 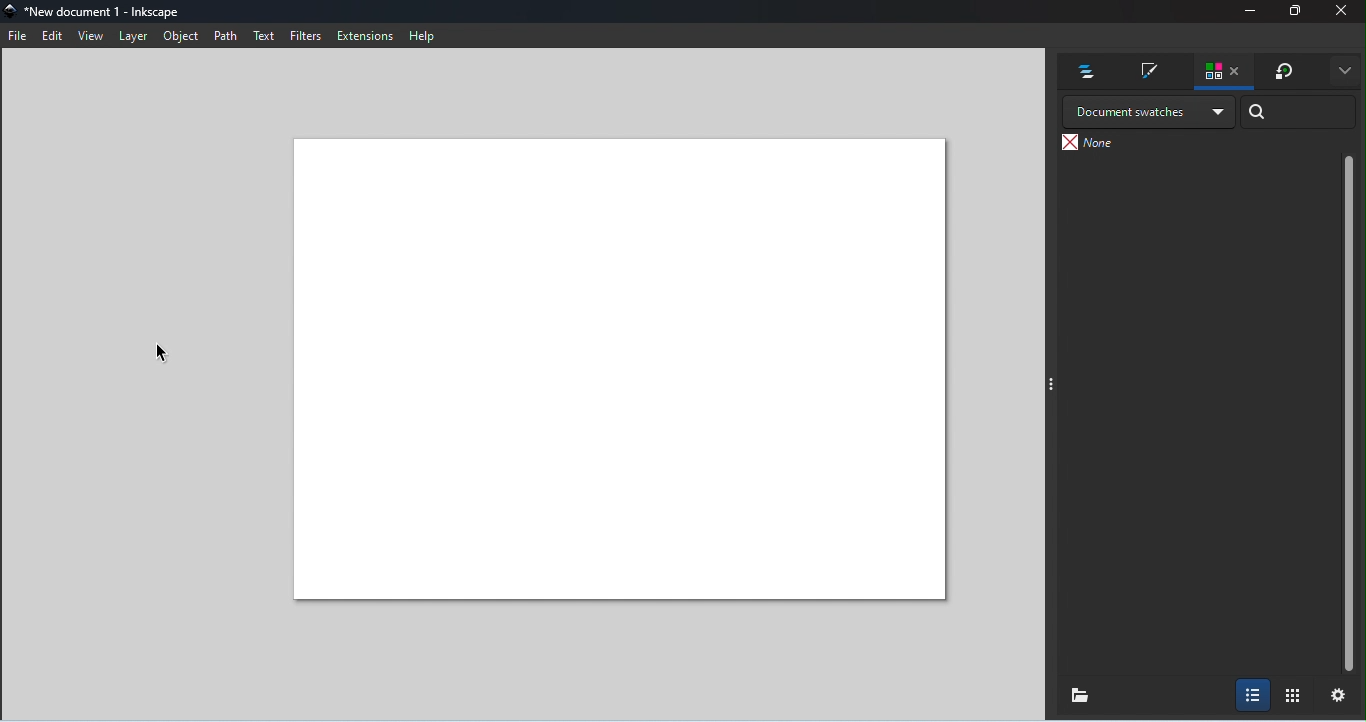 What do you see at coordinates (623, 369) in the screenshot?
I see `Canvas` at bounding box center [623, 369].